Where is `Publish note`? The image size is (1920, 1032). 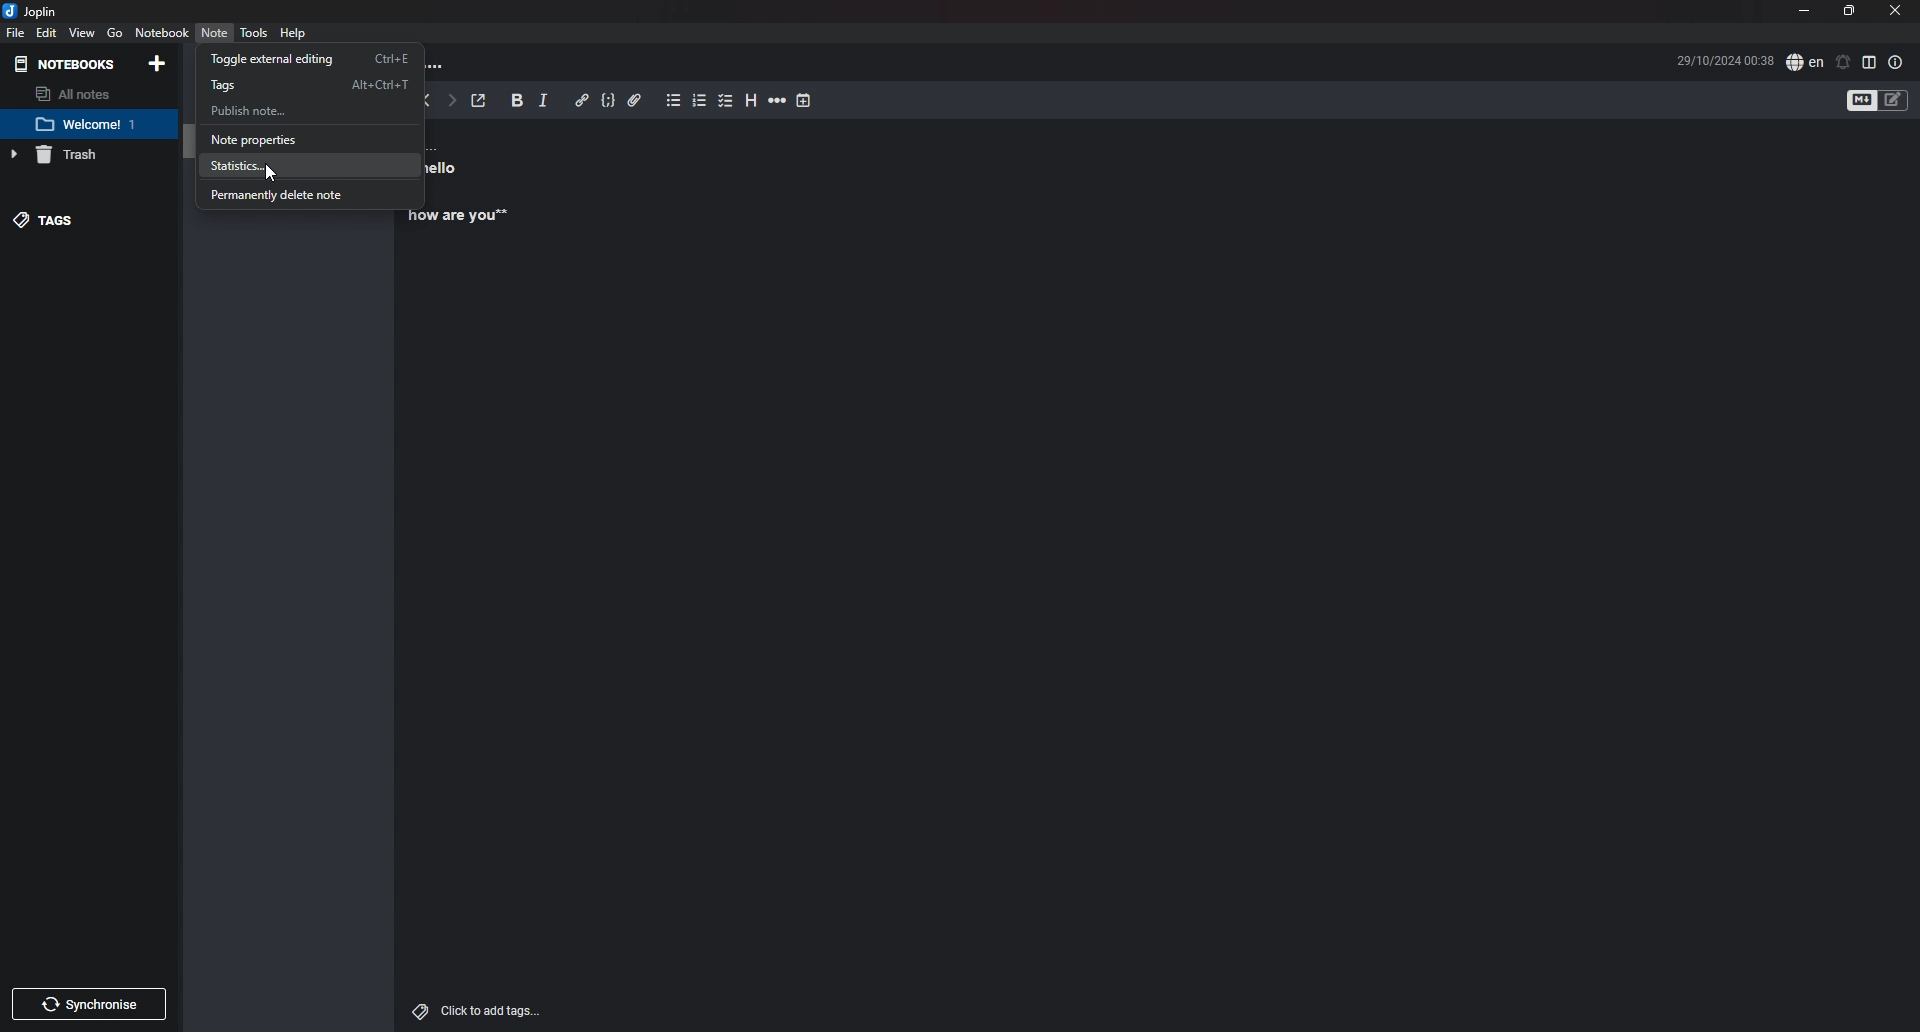
Publish note is located at coordinates (301, 110).